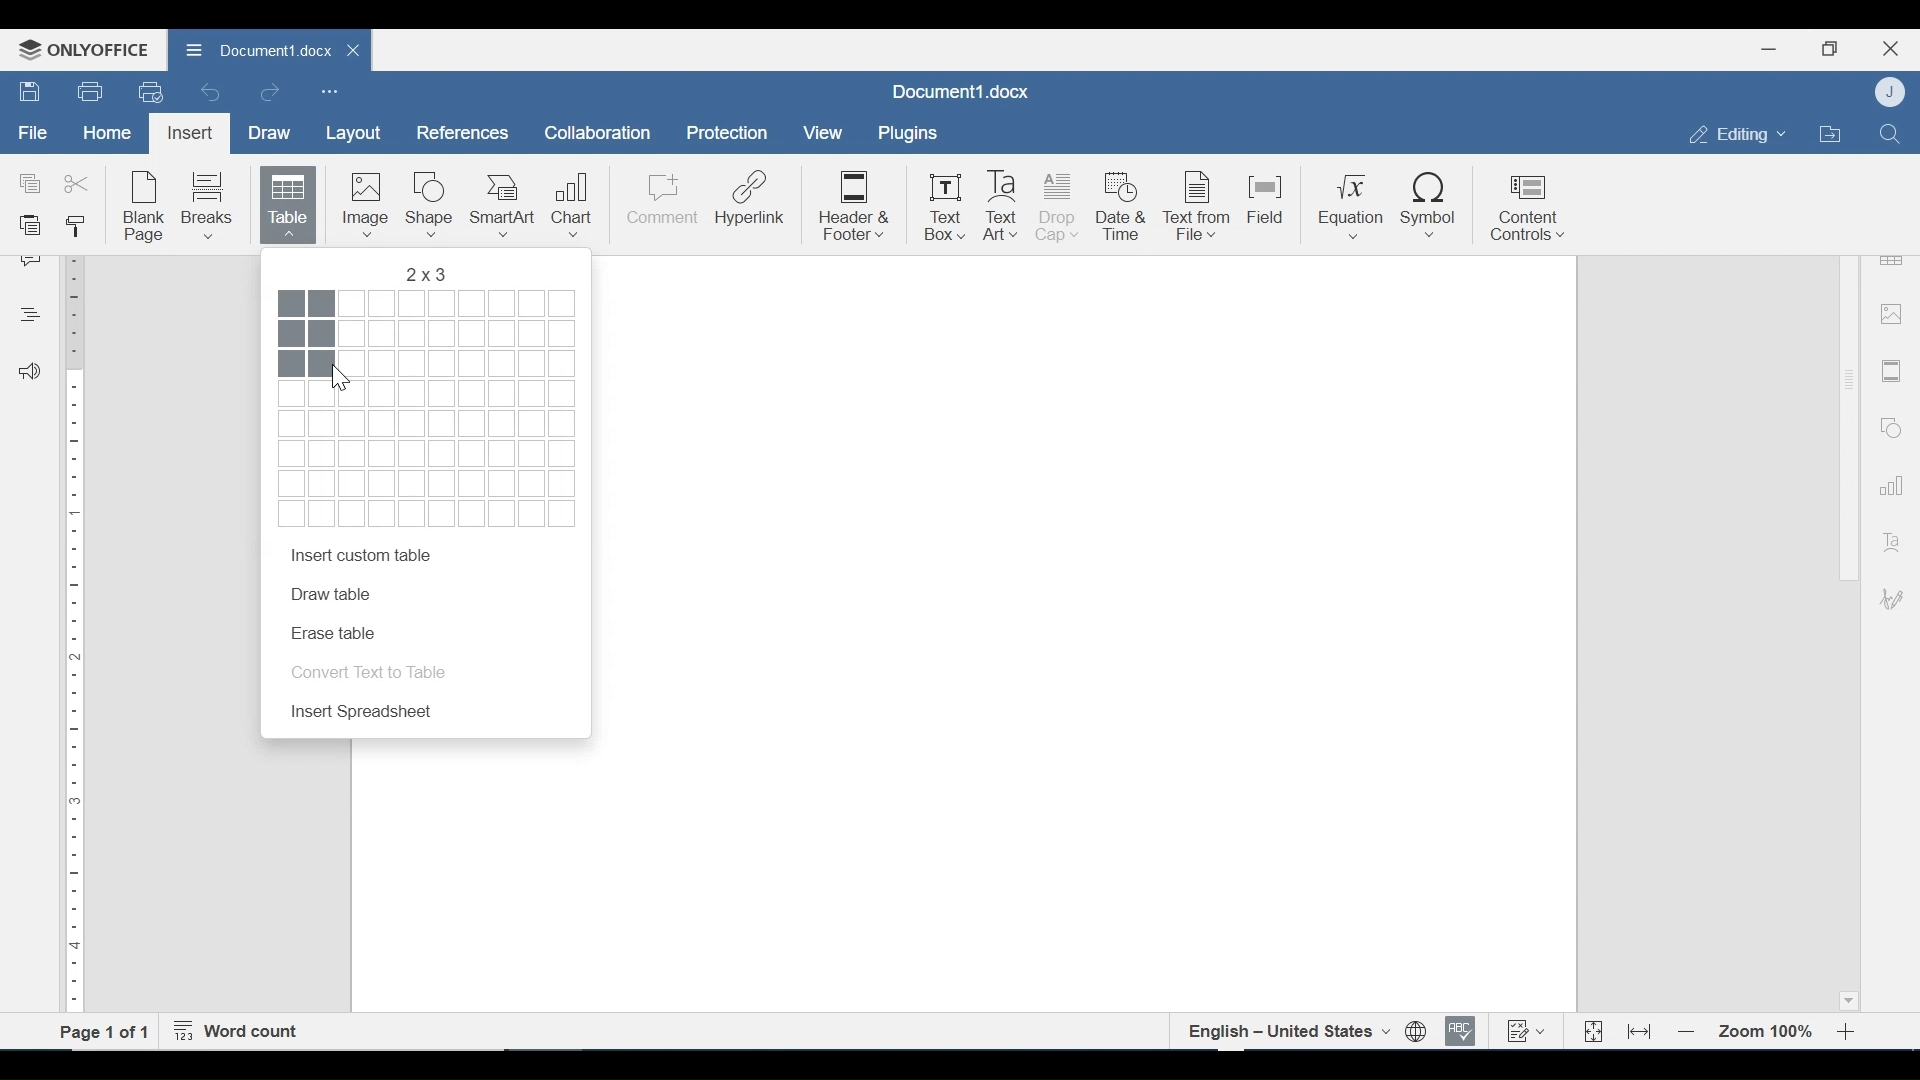  What do you see at coordinates (1767, 1032) in the screenshot?
I see `Zoom 100%` at bounding box center [1767, 1032].